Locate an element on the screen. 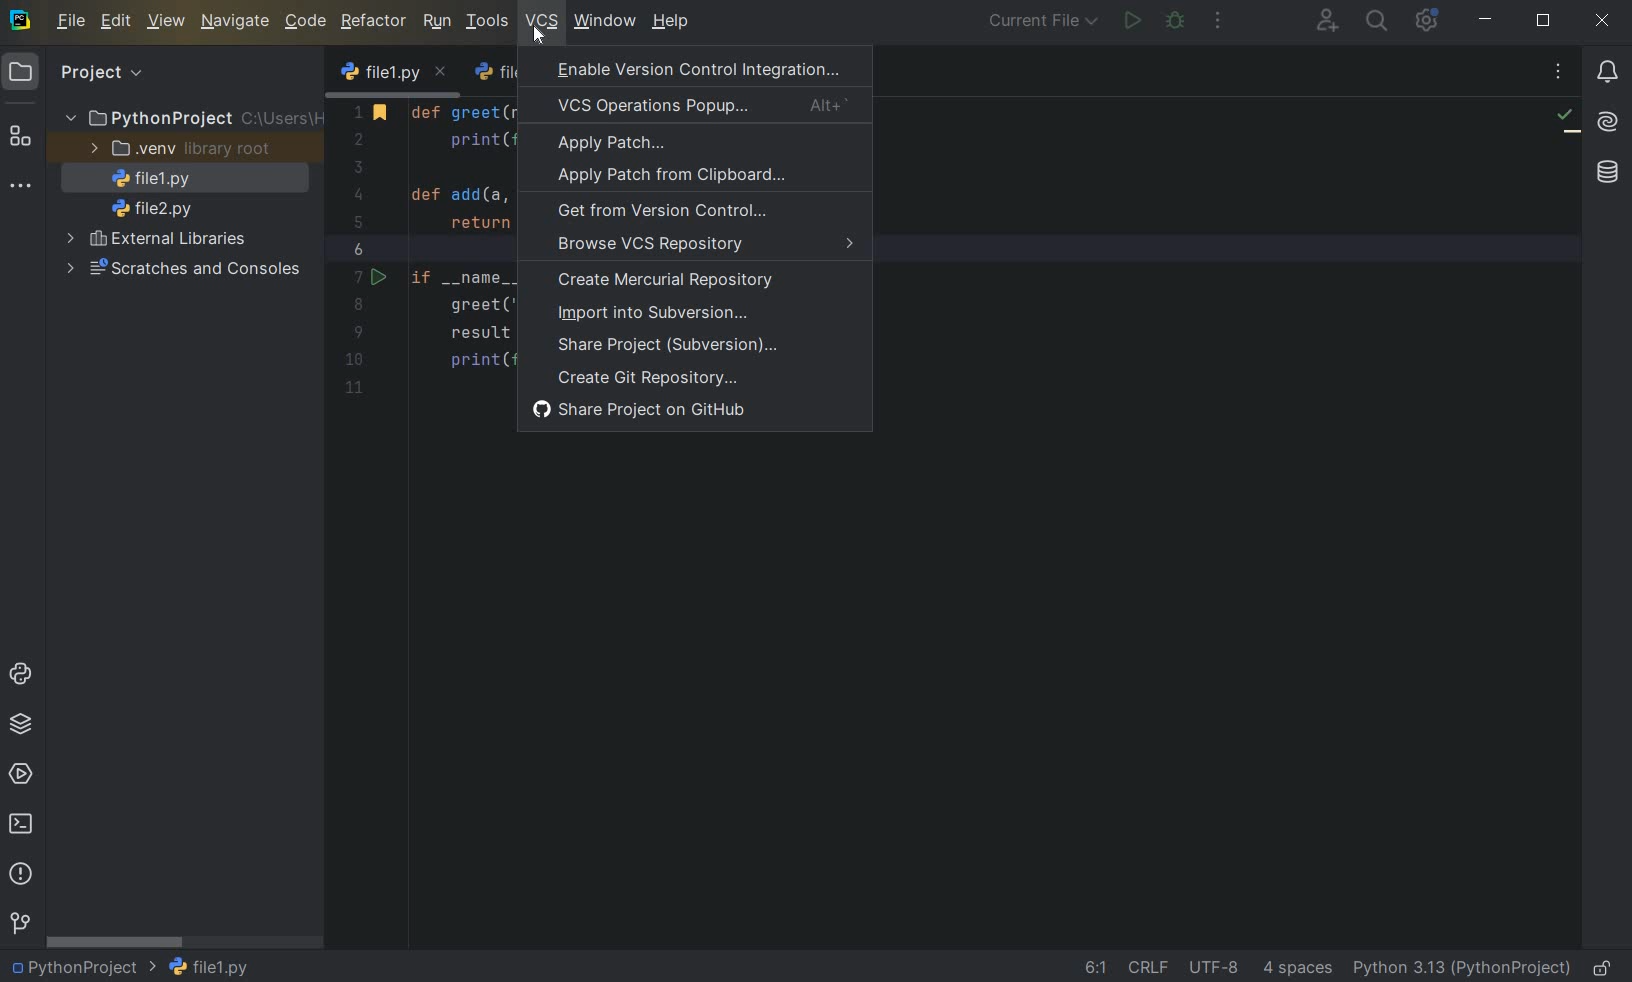 This screenshot has width=1632, height=982. notifications is located at coordinates (1609, 72).